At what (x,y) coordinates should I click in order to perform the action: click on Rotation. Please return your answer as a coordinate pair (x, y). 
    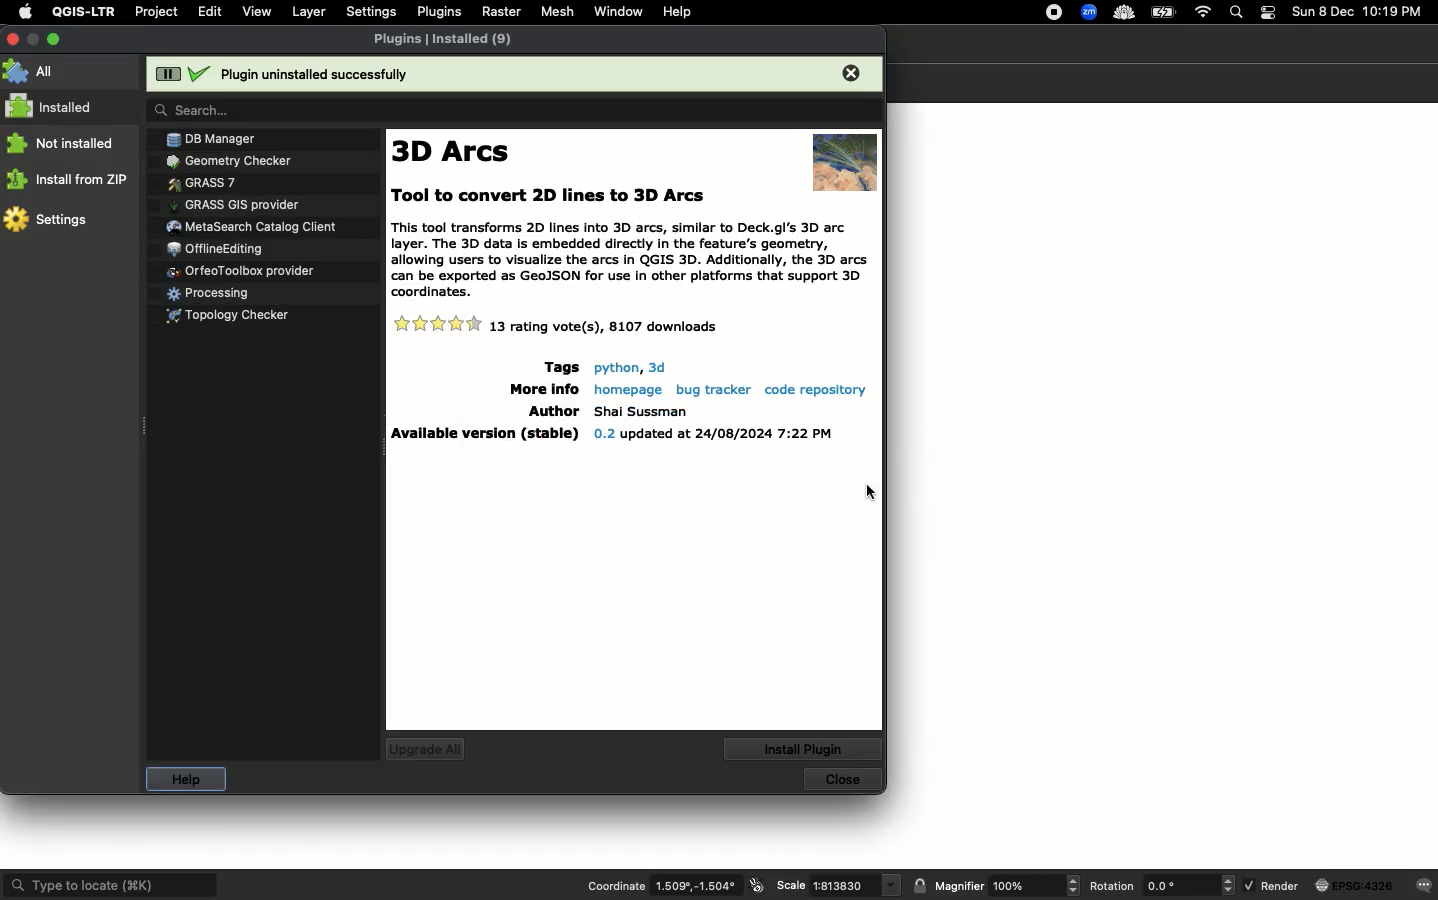
    Looking at the image, I should click on (1163, 887).